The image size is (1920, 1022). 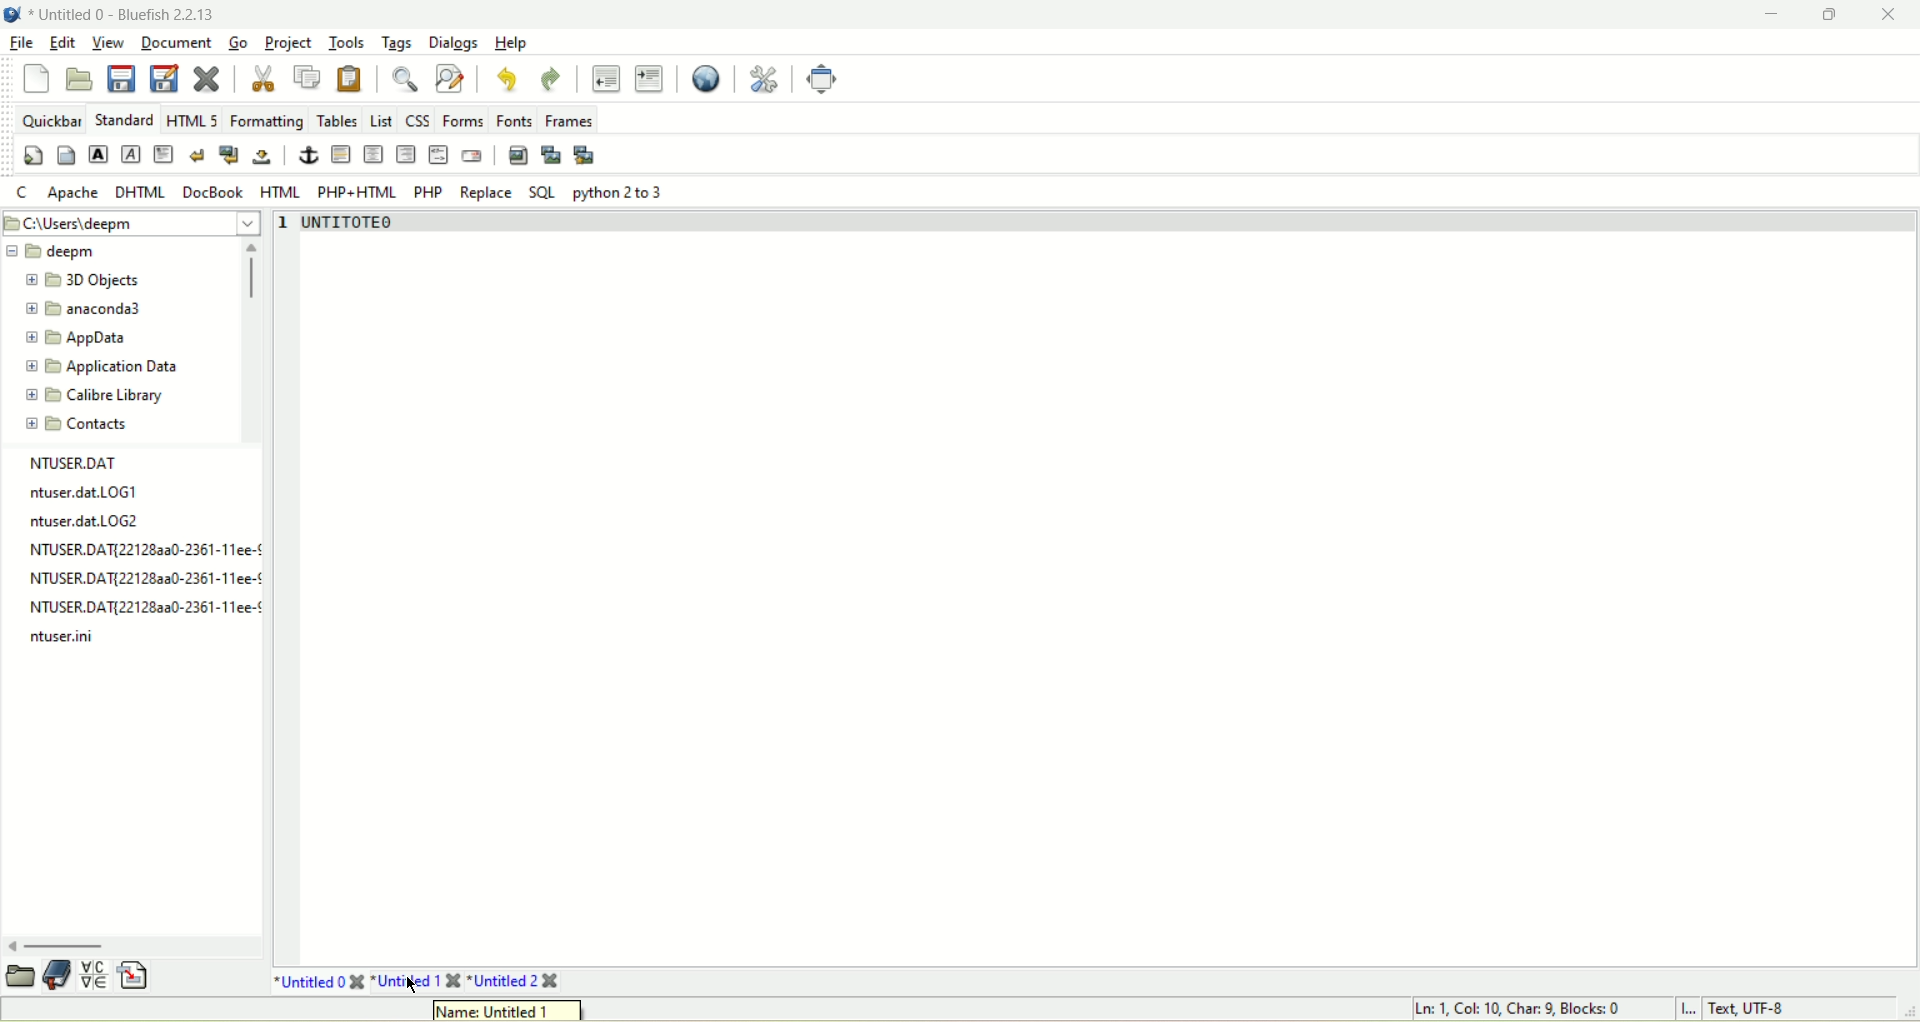 What do you see at coordinates (402, 77) in the screenshot?
I see `show find bar` at bounding box center [402, 77].